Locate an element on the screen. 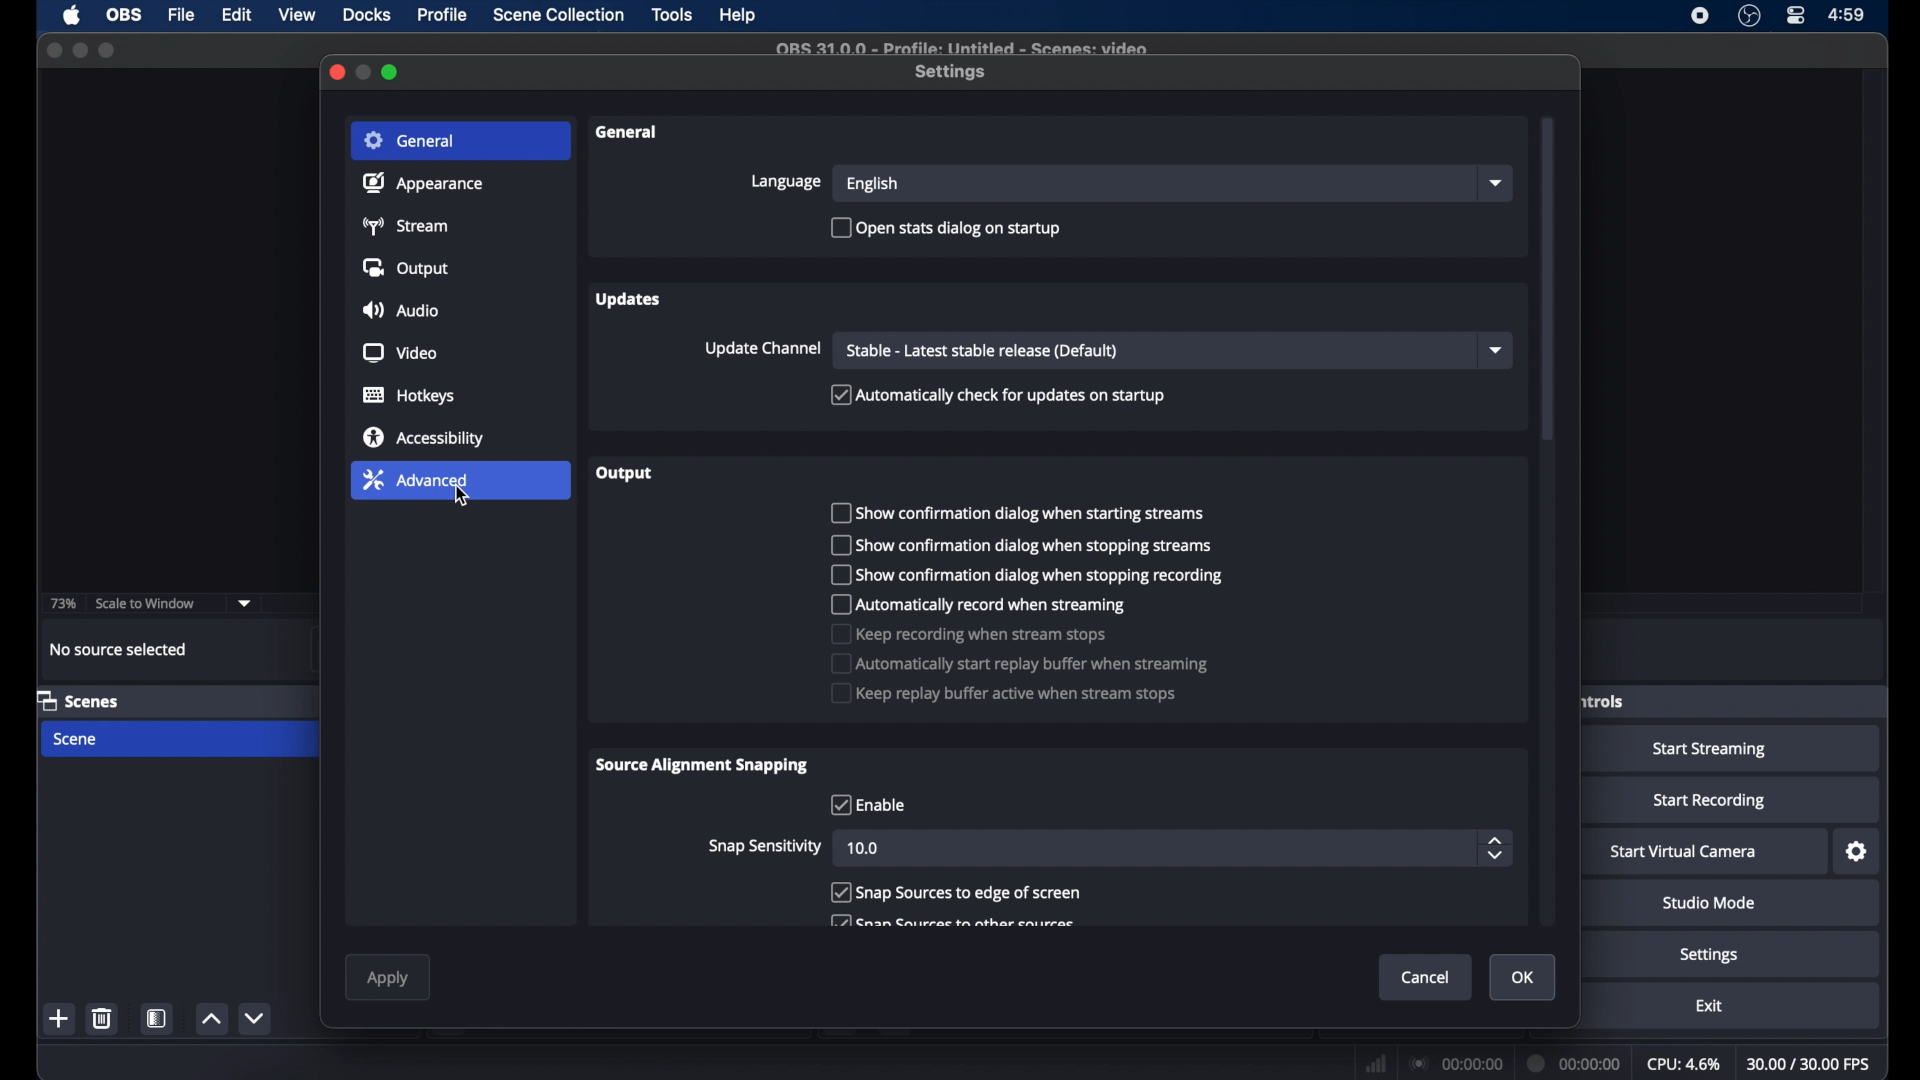 This screenshot has width=1920, height=1080. increment is located at coordinates (212, 1019).